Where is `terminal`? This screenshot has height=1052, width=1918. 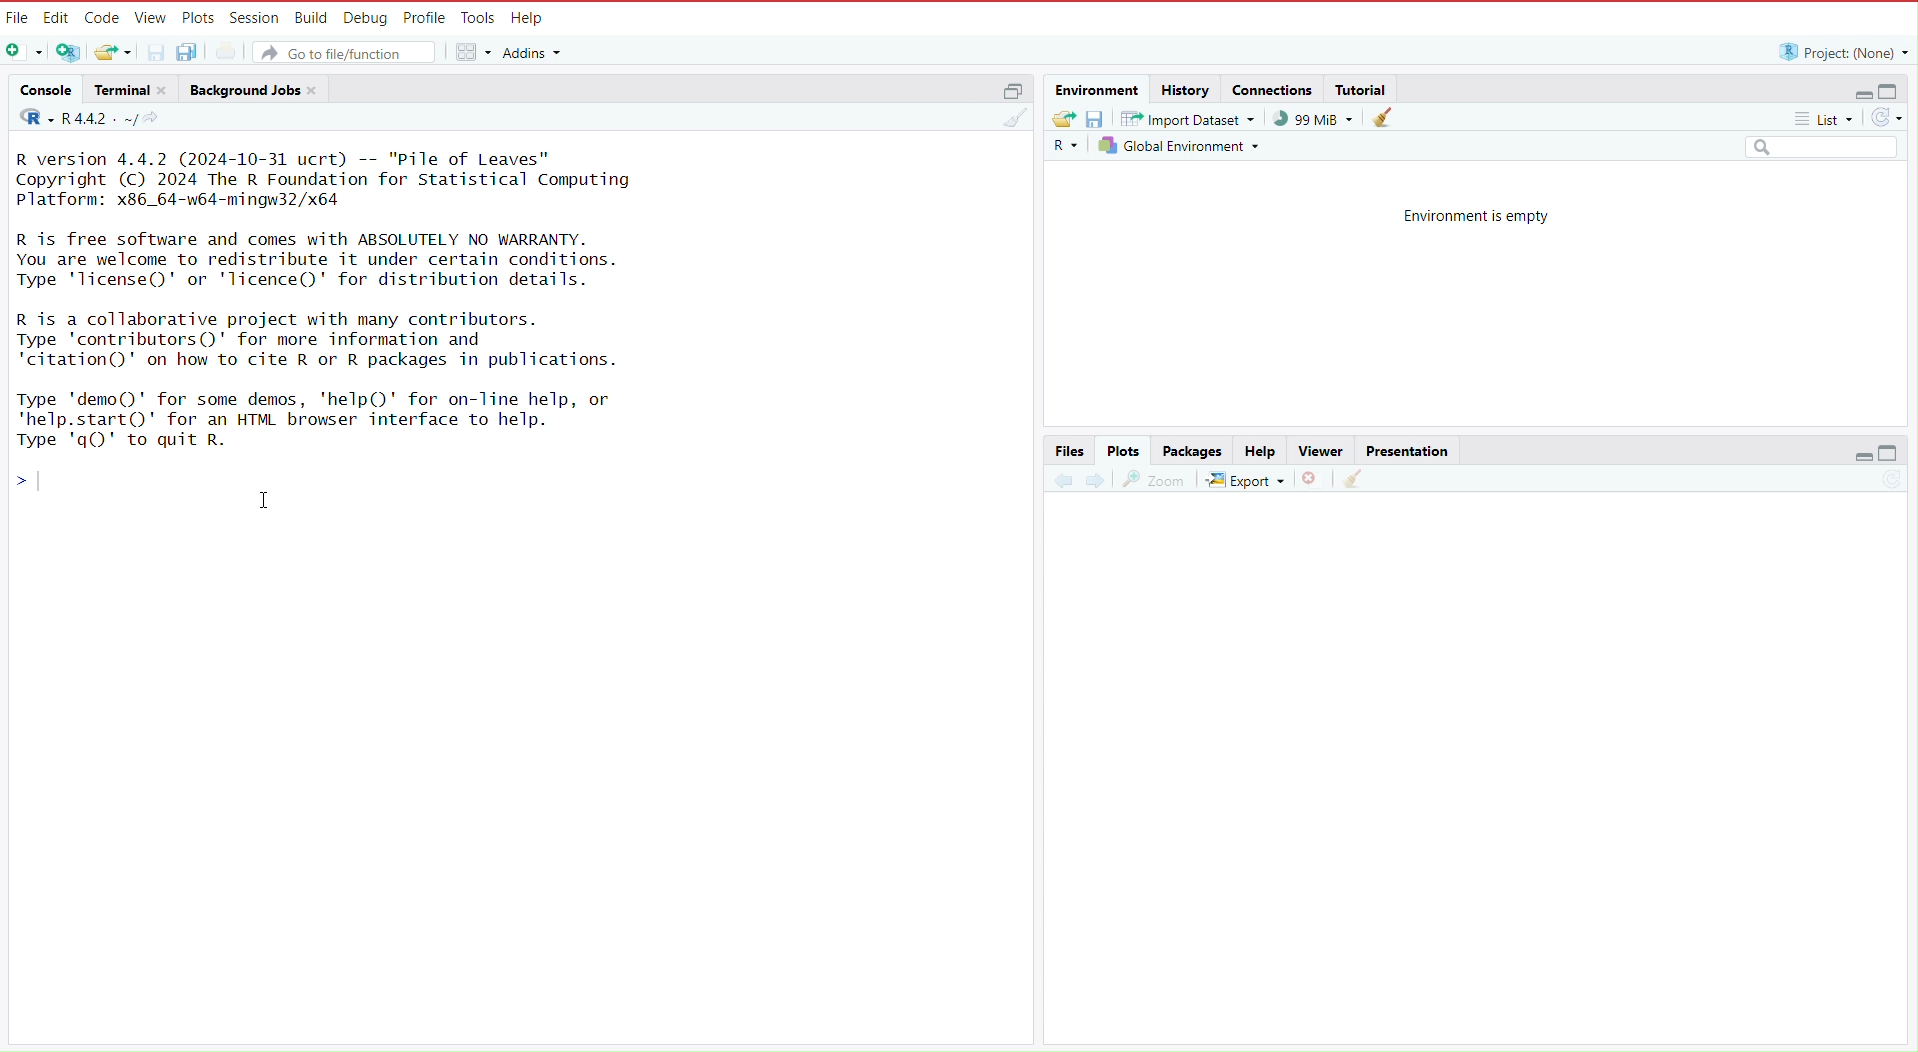 terminal is located at coordinates (118, 89).